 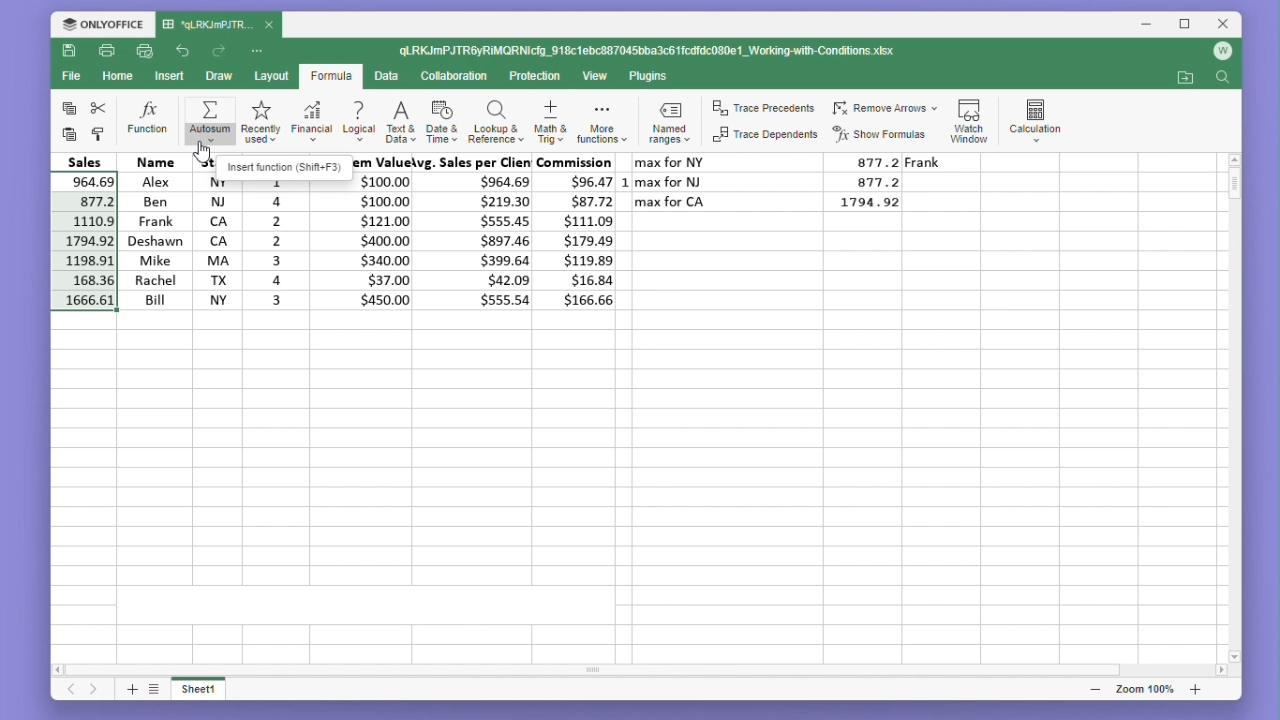 What do you see at coordinates (206, 25) in the screenshot?
I see `'qLRKJmJTR...` at bounding box center [206, 25].